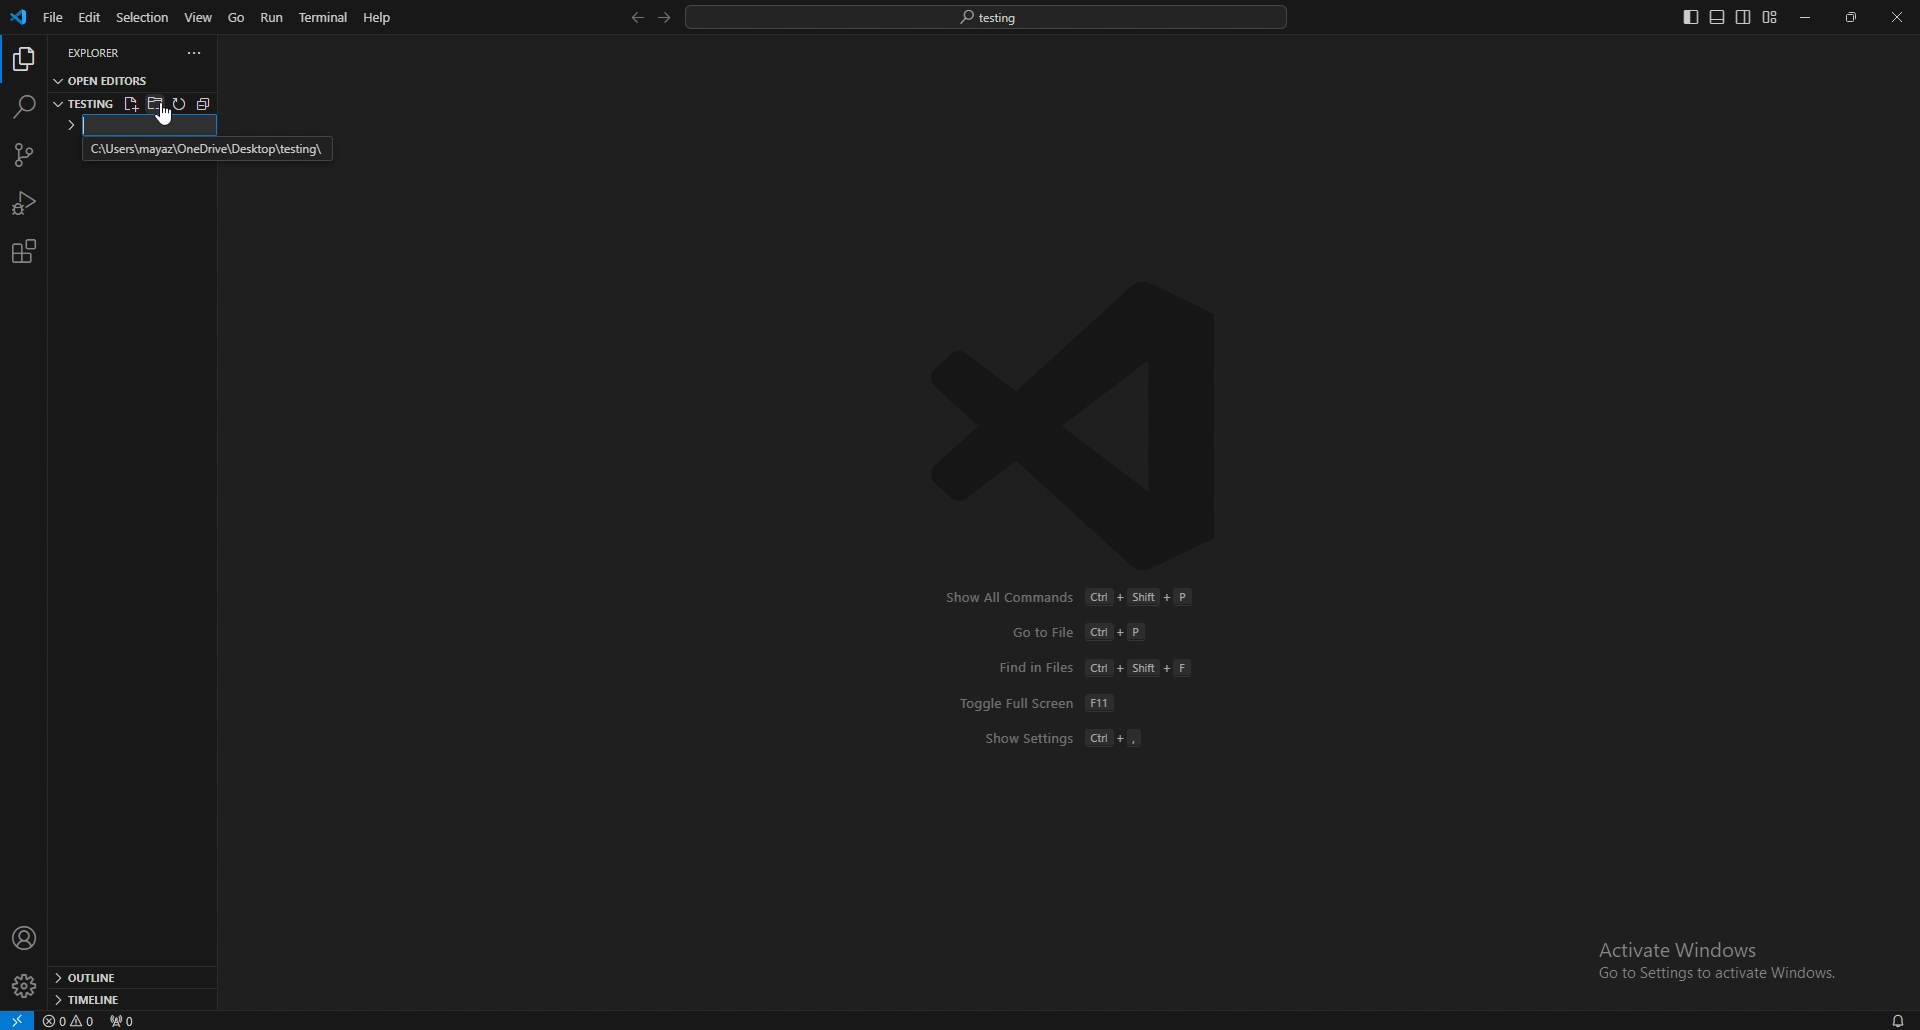 The image size is (1920, 1030). What do you see at coordinates (633, 18) in the screenshot?
I see `back` at bounding box center [633, 18].